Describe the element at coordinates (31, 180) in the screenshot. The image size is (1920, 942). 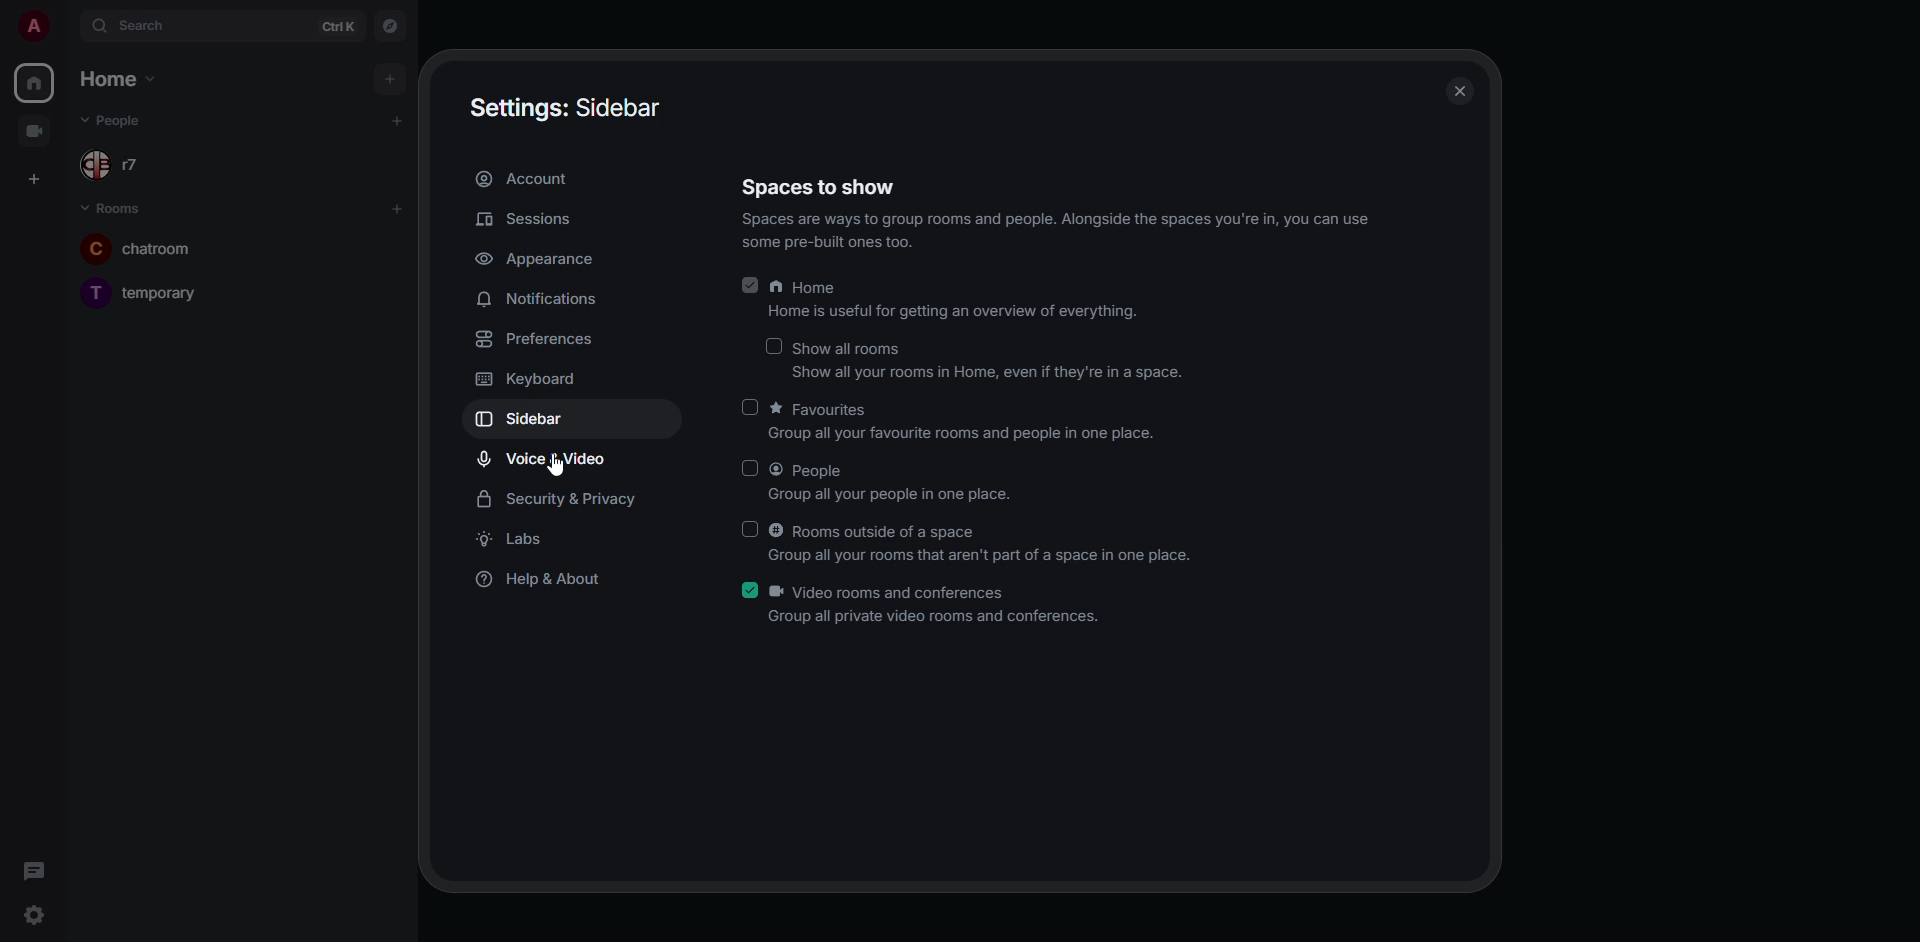
I see `create space` at that location.